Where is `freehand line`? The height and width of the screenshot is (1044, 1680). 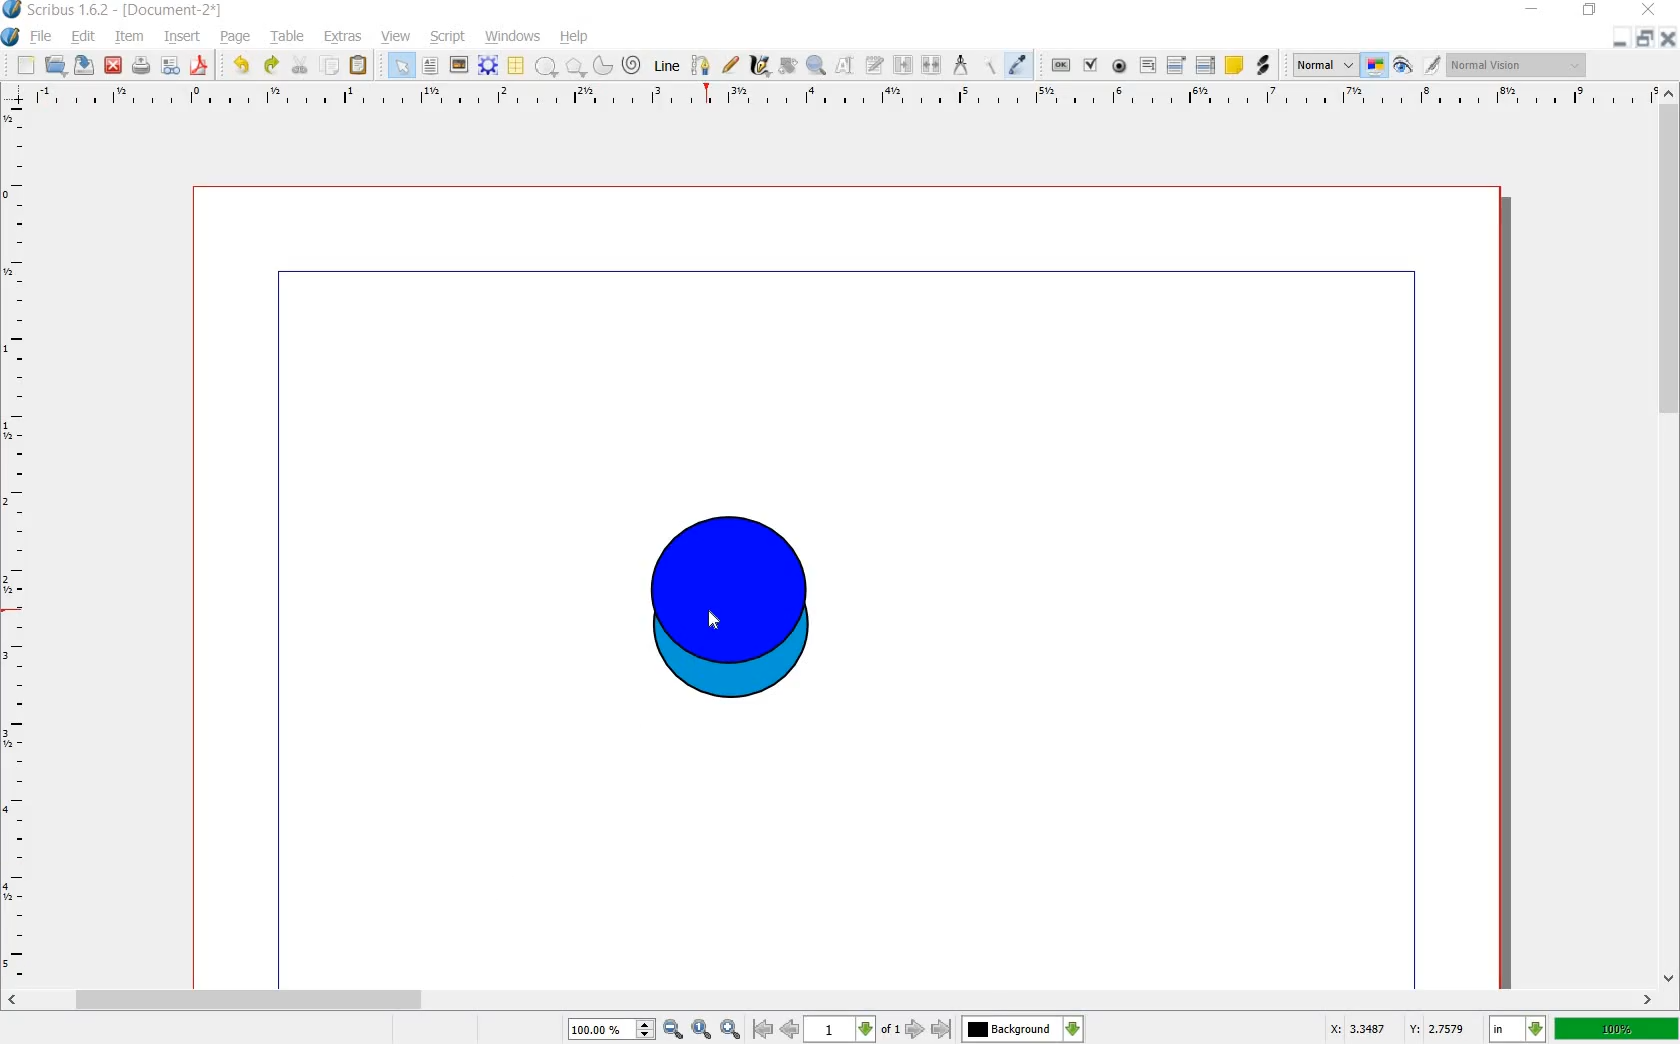
freehand line is located at coordinates (732, 65).